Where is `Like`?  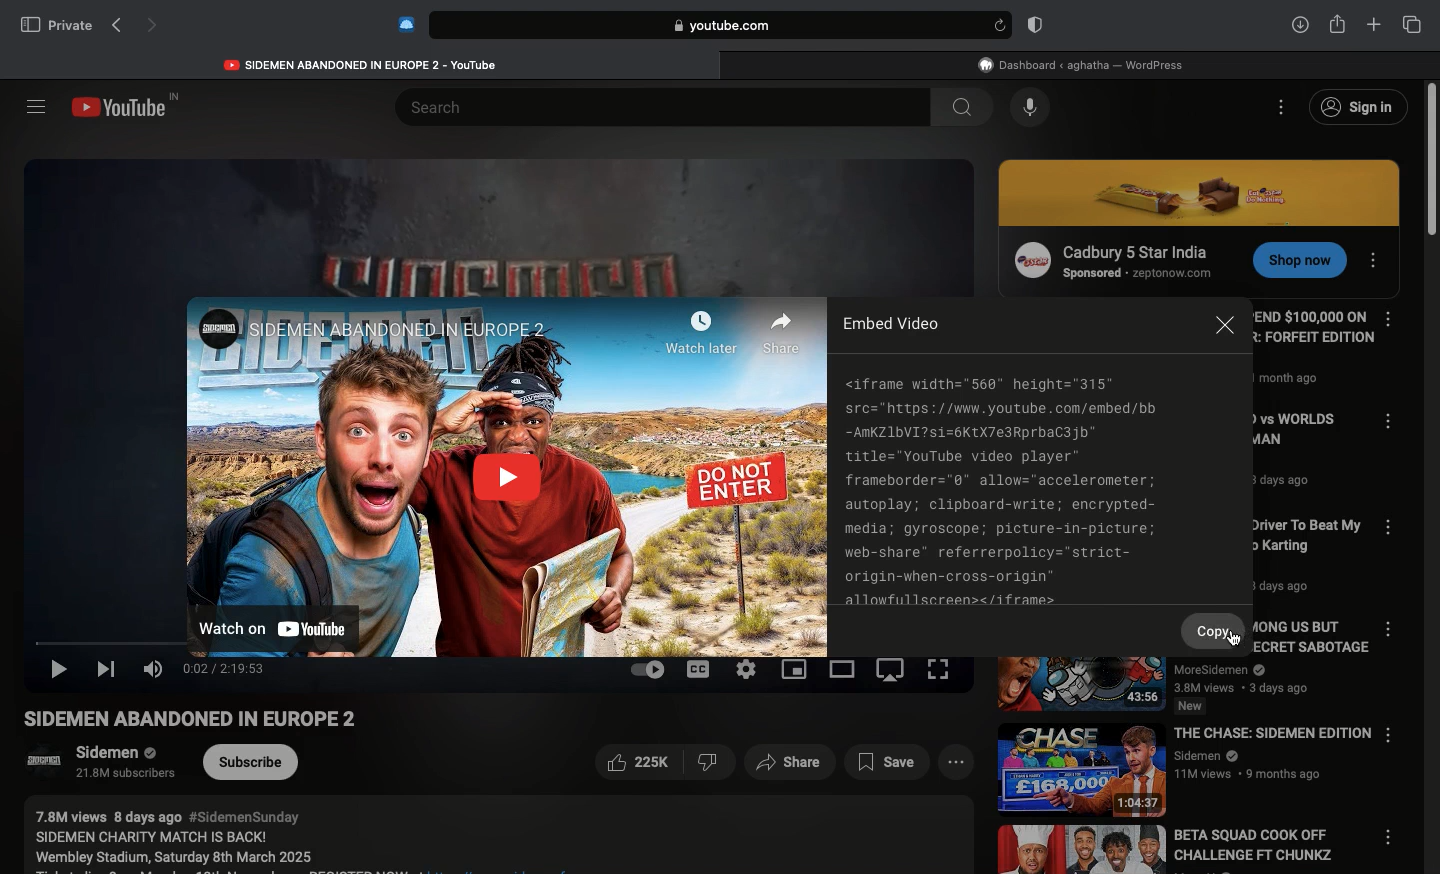
Like is located at coordinates (663, 764).